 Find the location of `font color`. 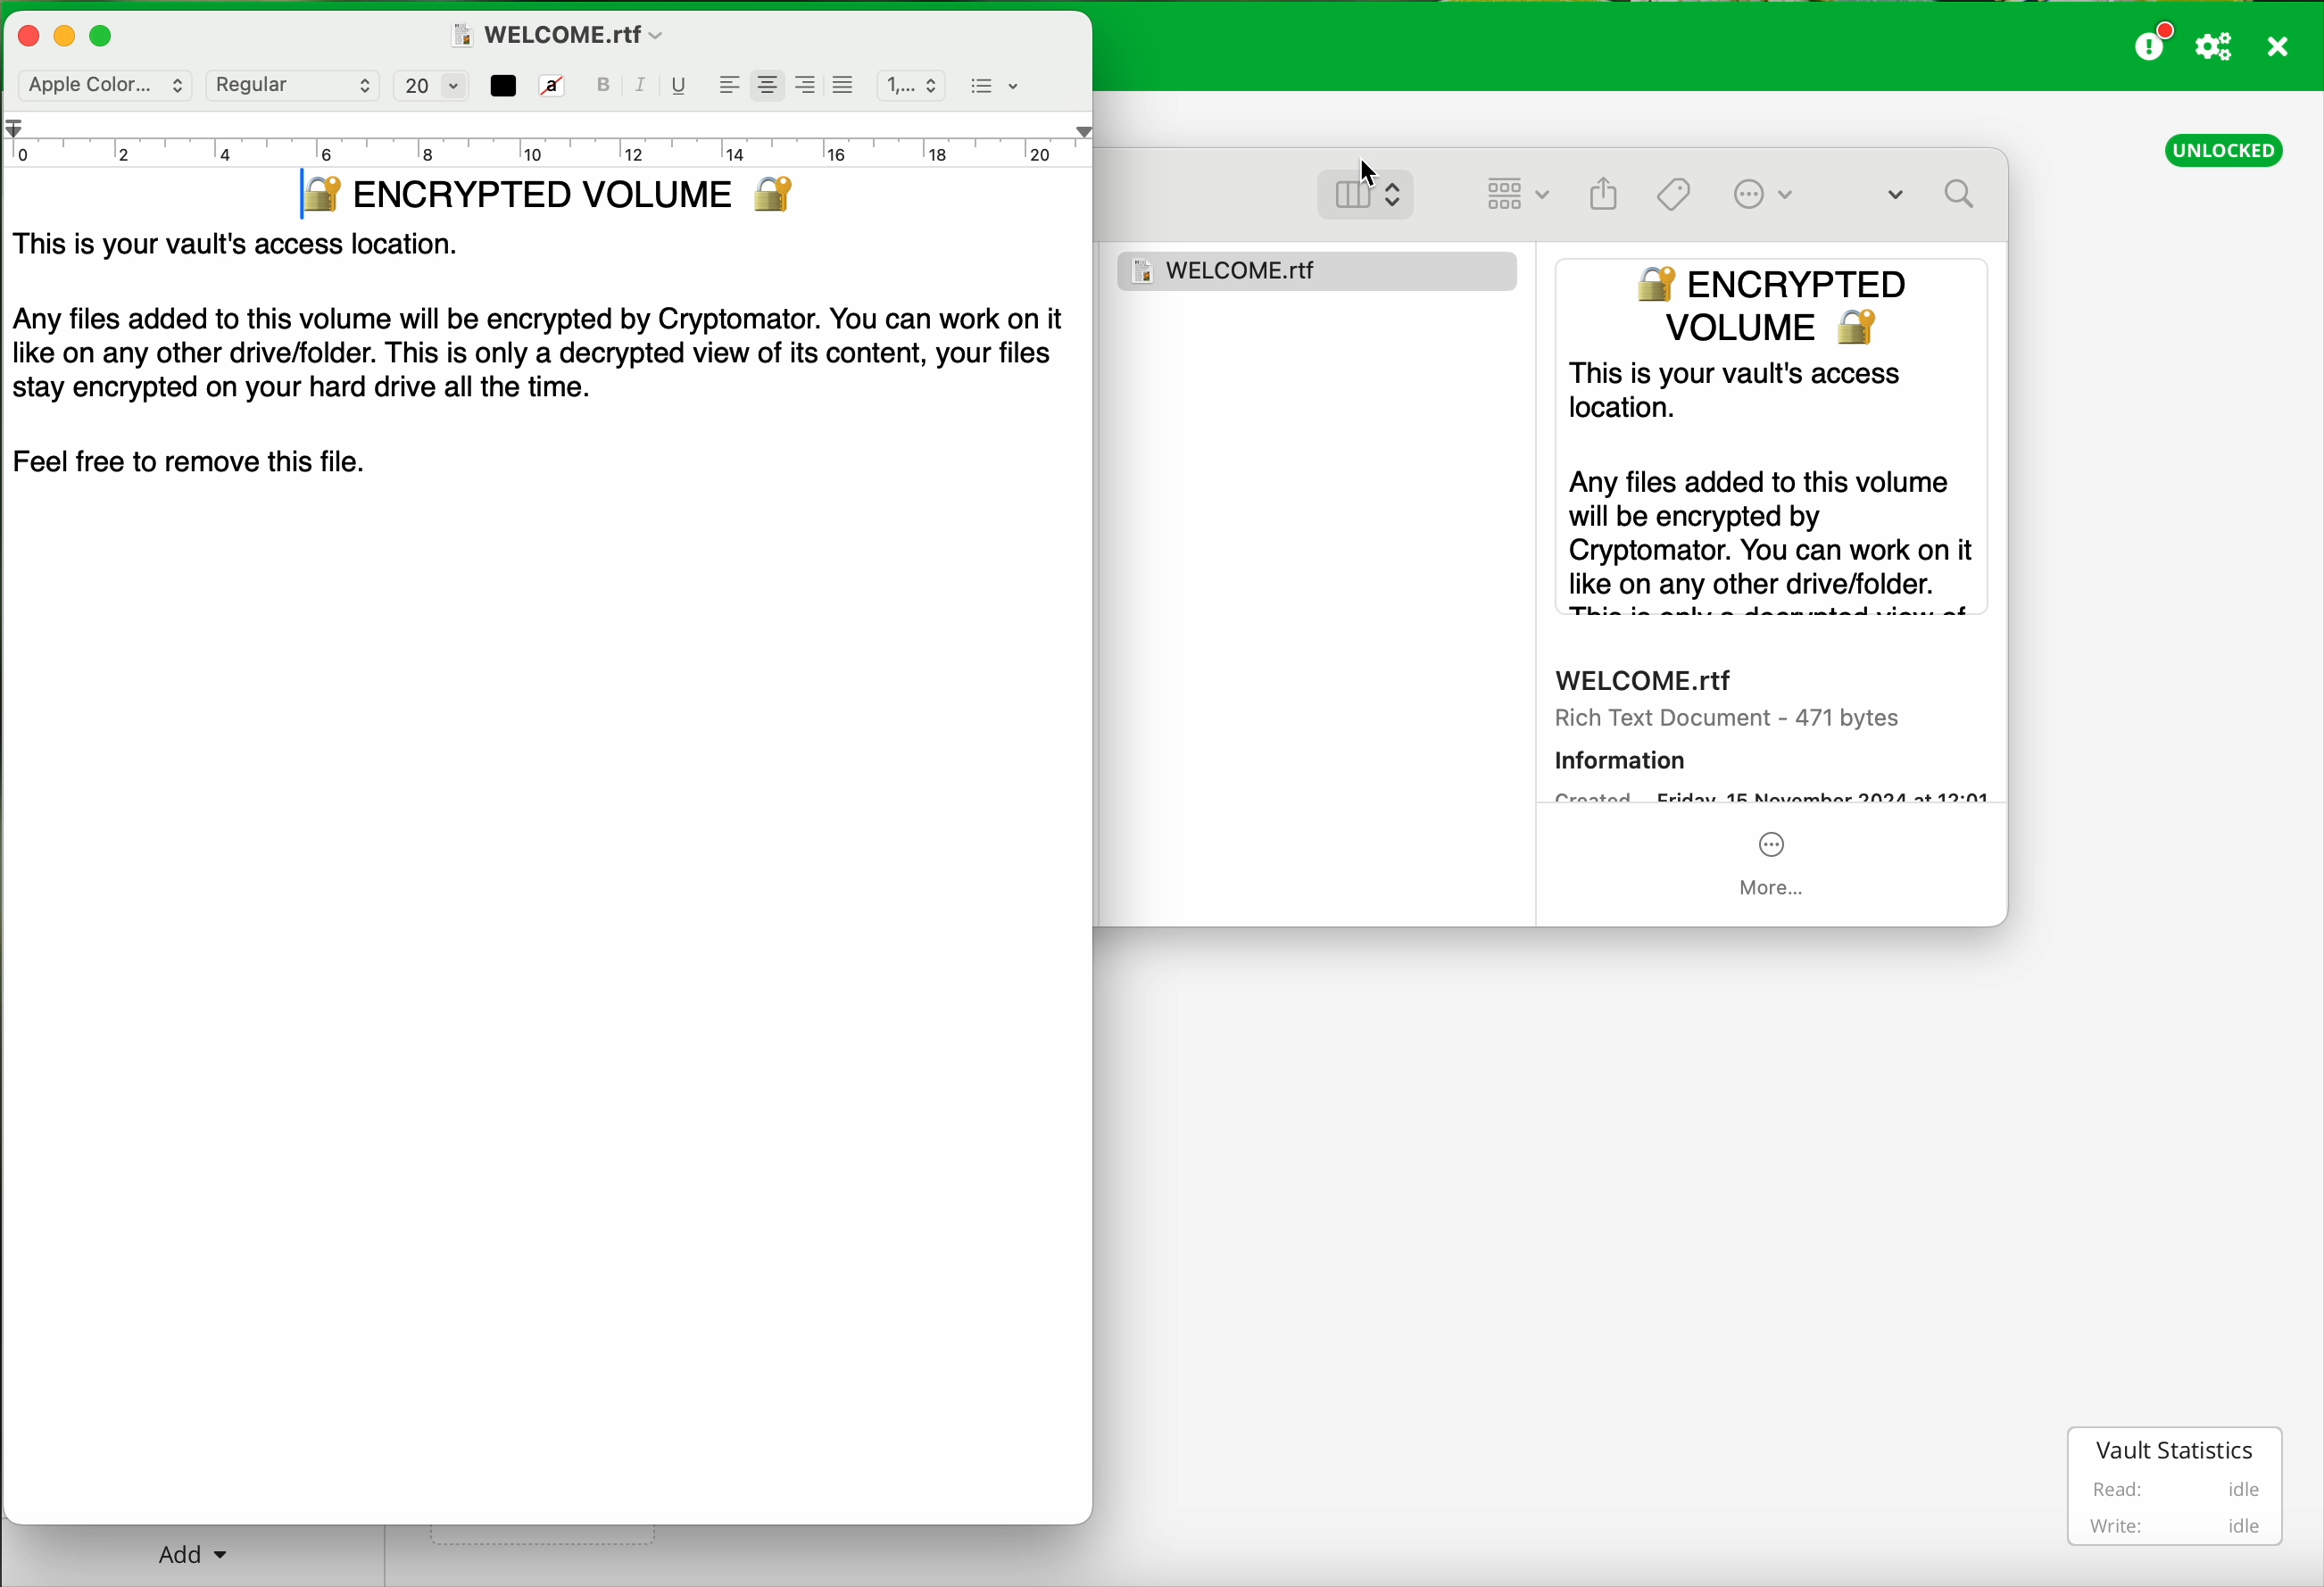

font color is located at coordinates (503, 84).